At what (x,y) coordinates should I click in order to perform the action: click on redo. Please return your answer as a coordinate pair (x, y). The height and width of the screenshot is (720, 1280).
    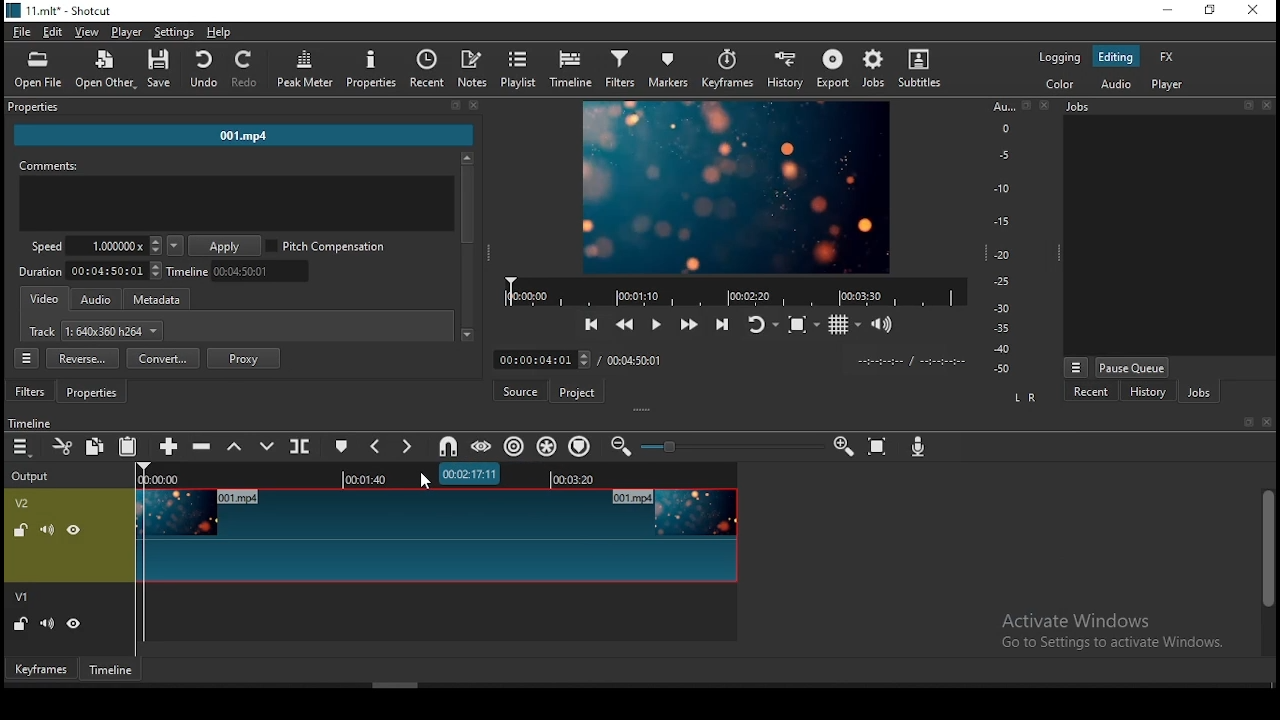
    Looking at the image, I should click on (247, 70).